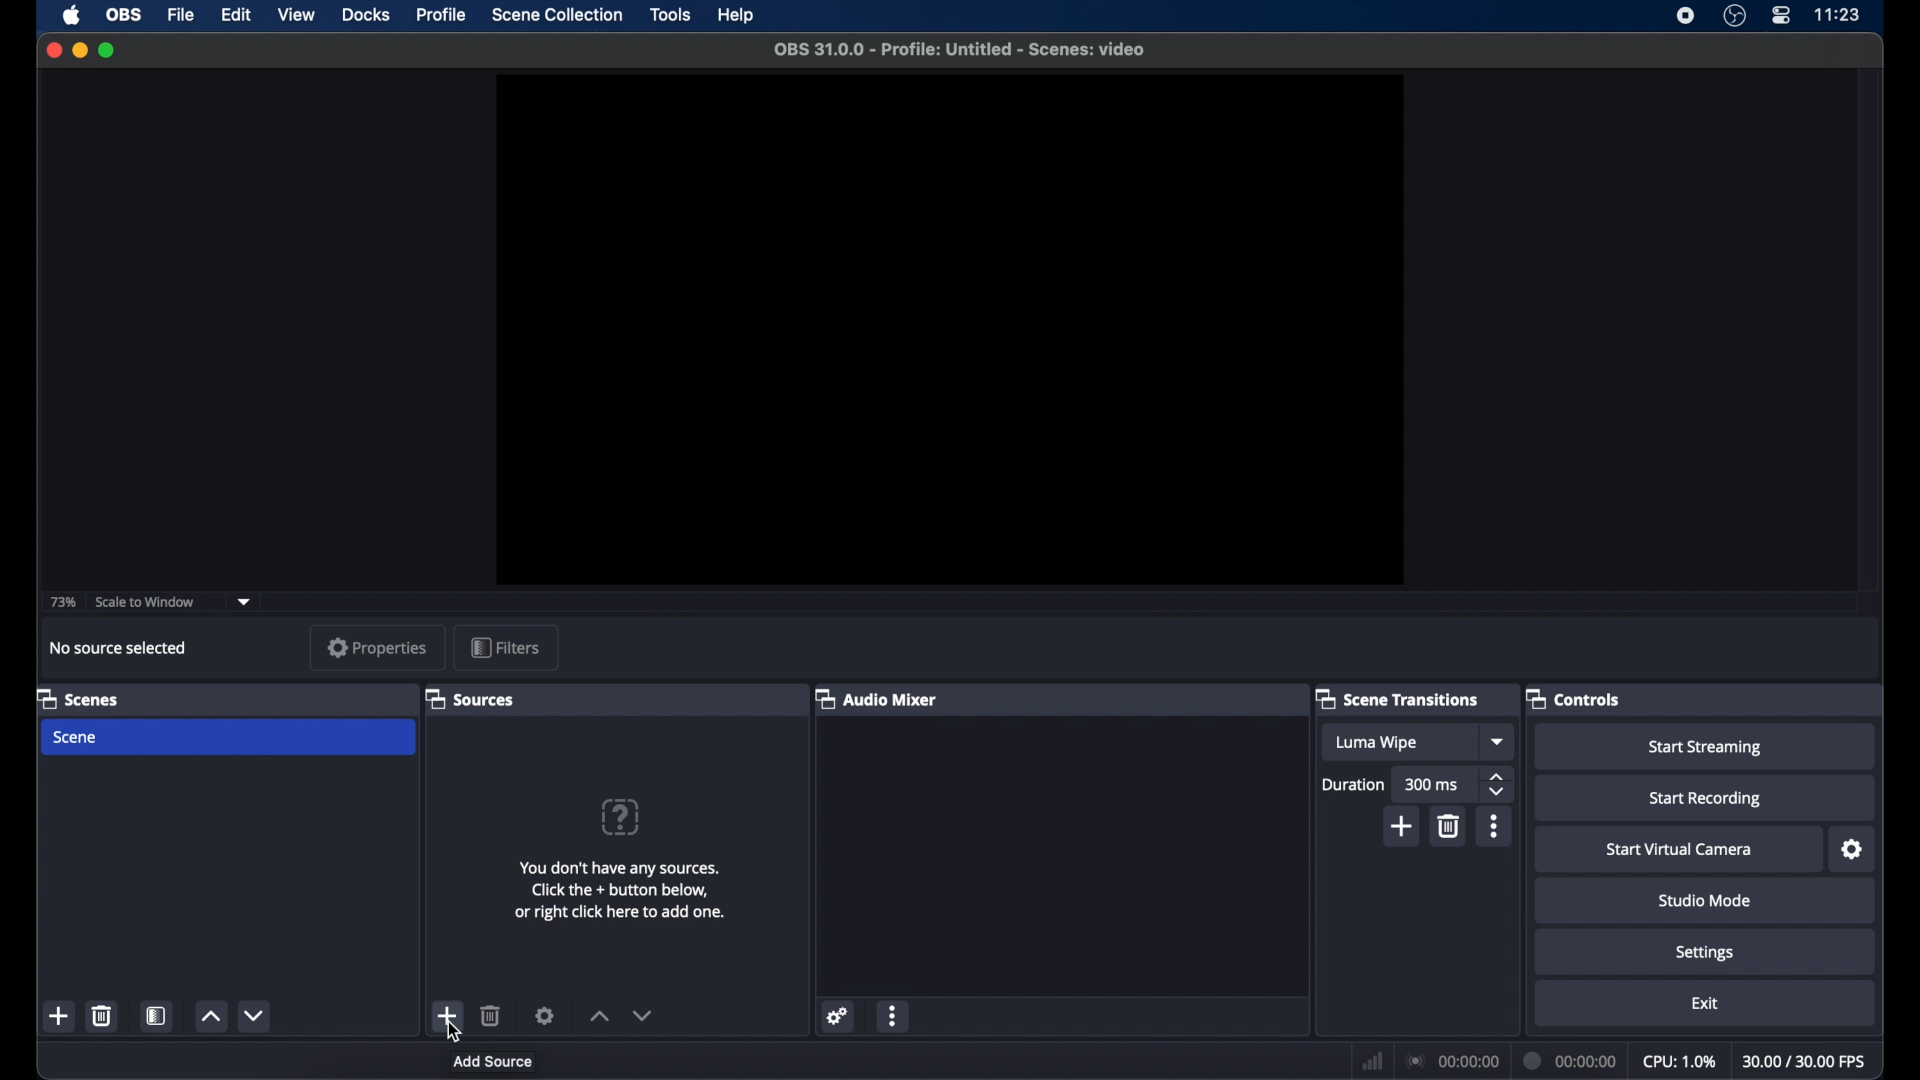 This screenshot has width=1920, height=1080. Describe the element at coordinates (1398, 699) in the screenshot. I see `scene transitions` at that location.